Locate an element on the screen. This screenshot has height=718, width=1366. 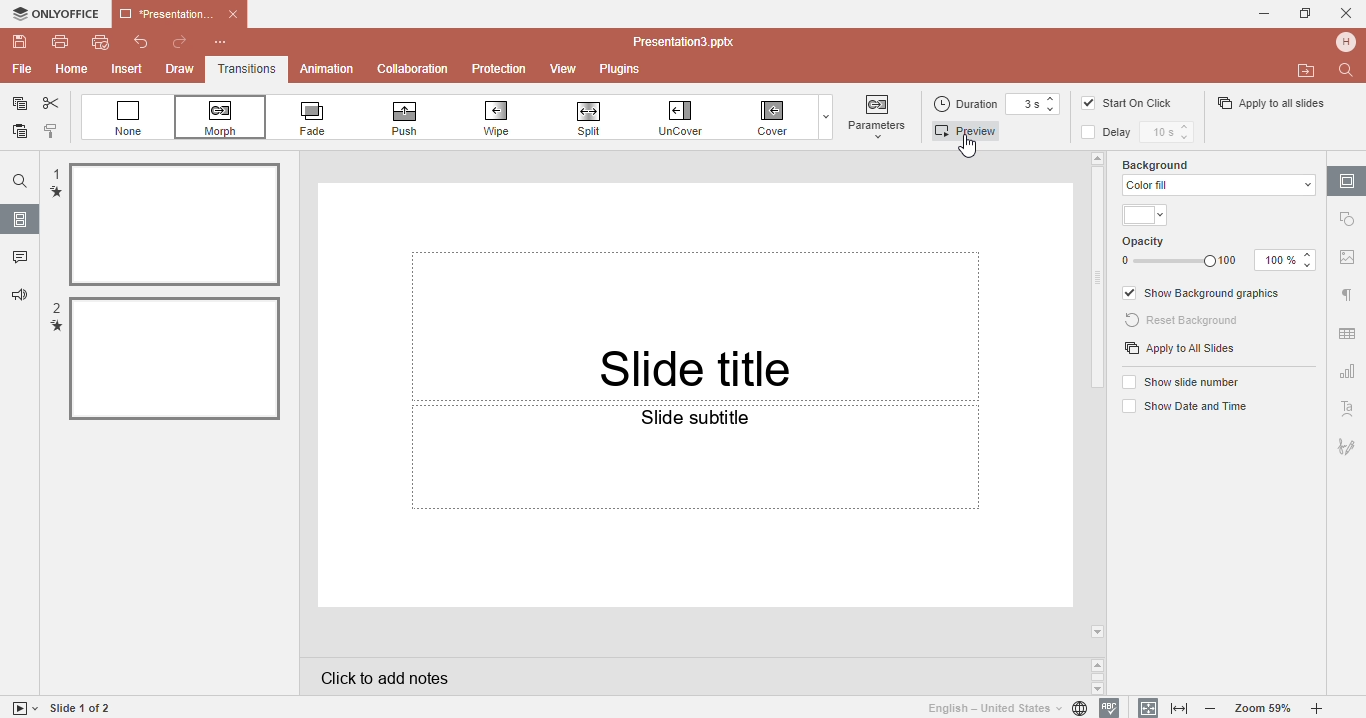
selected file 1 is located at coordinates (174, 225).